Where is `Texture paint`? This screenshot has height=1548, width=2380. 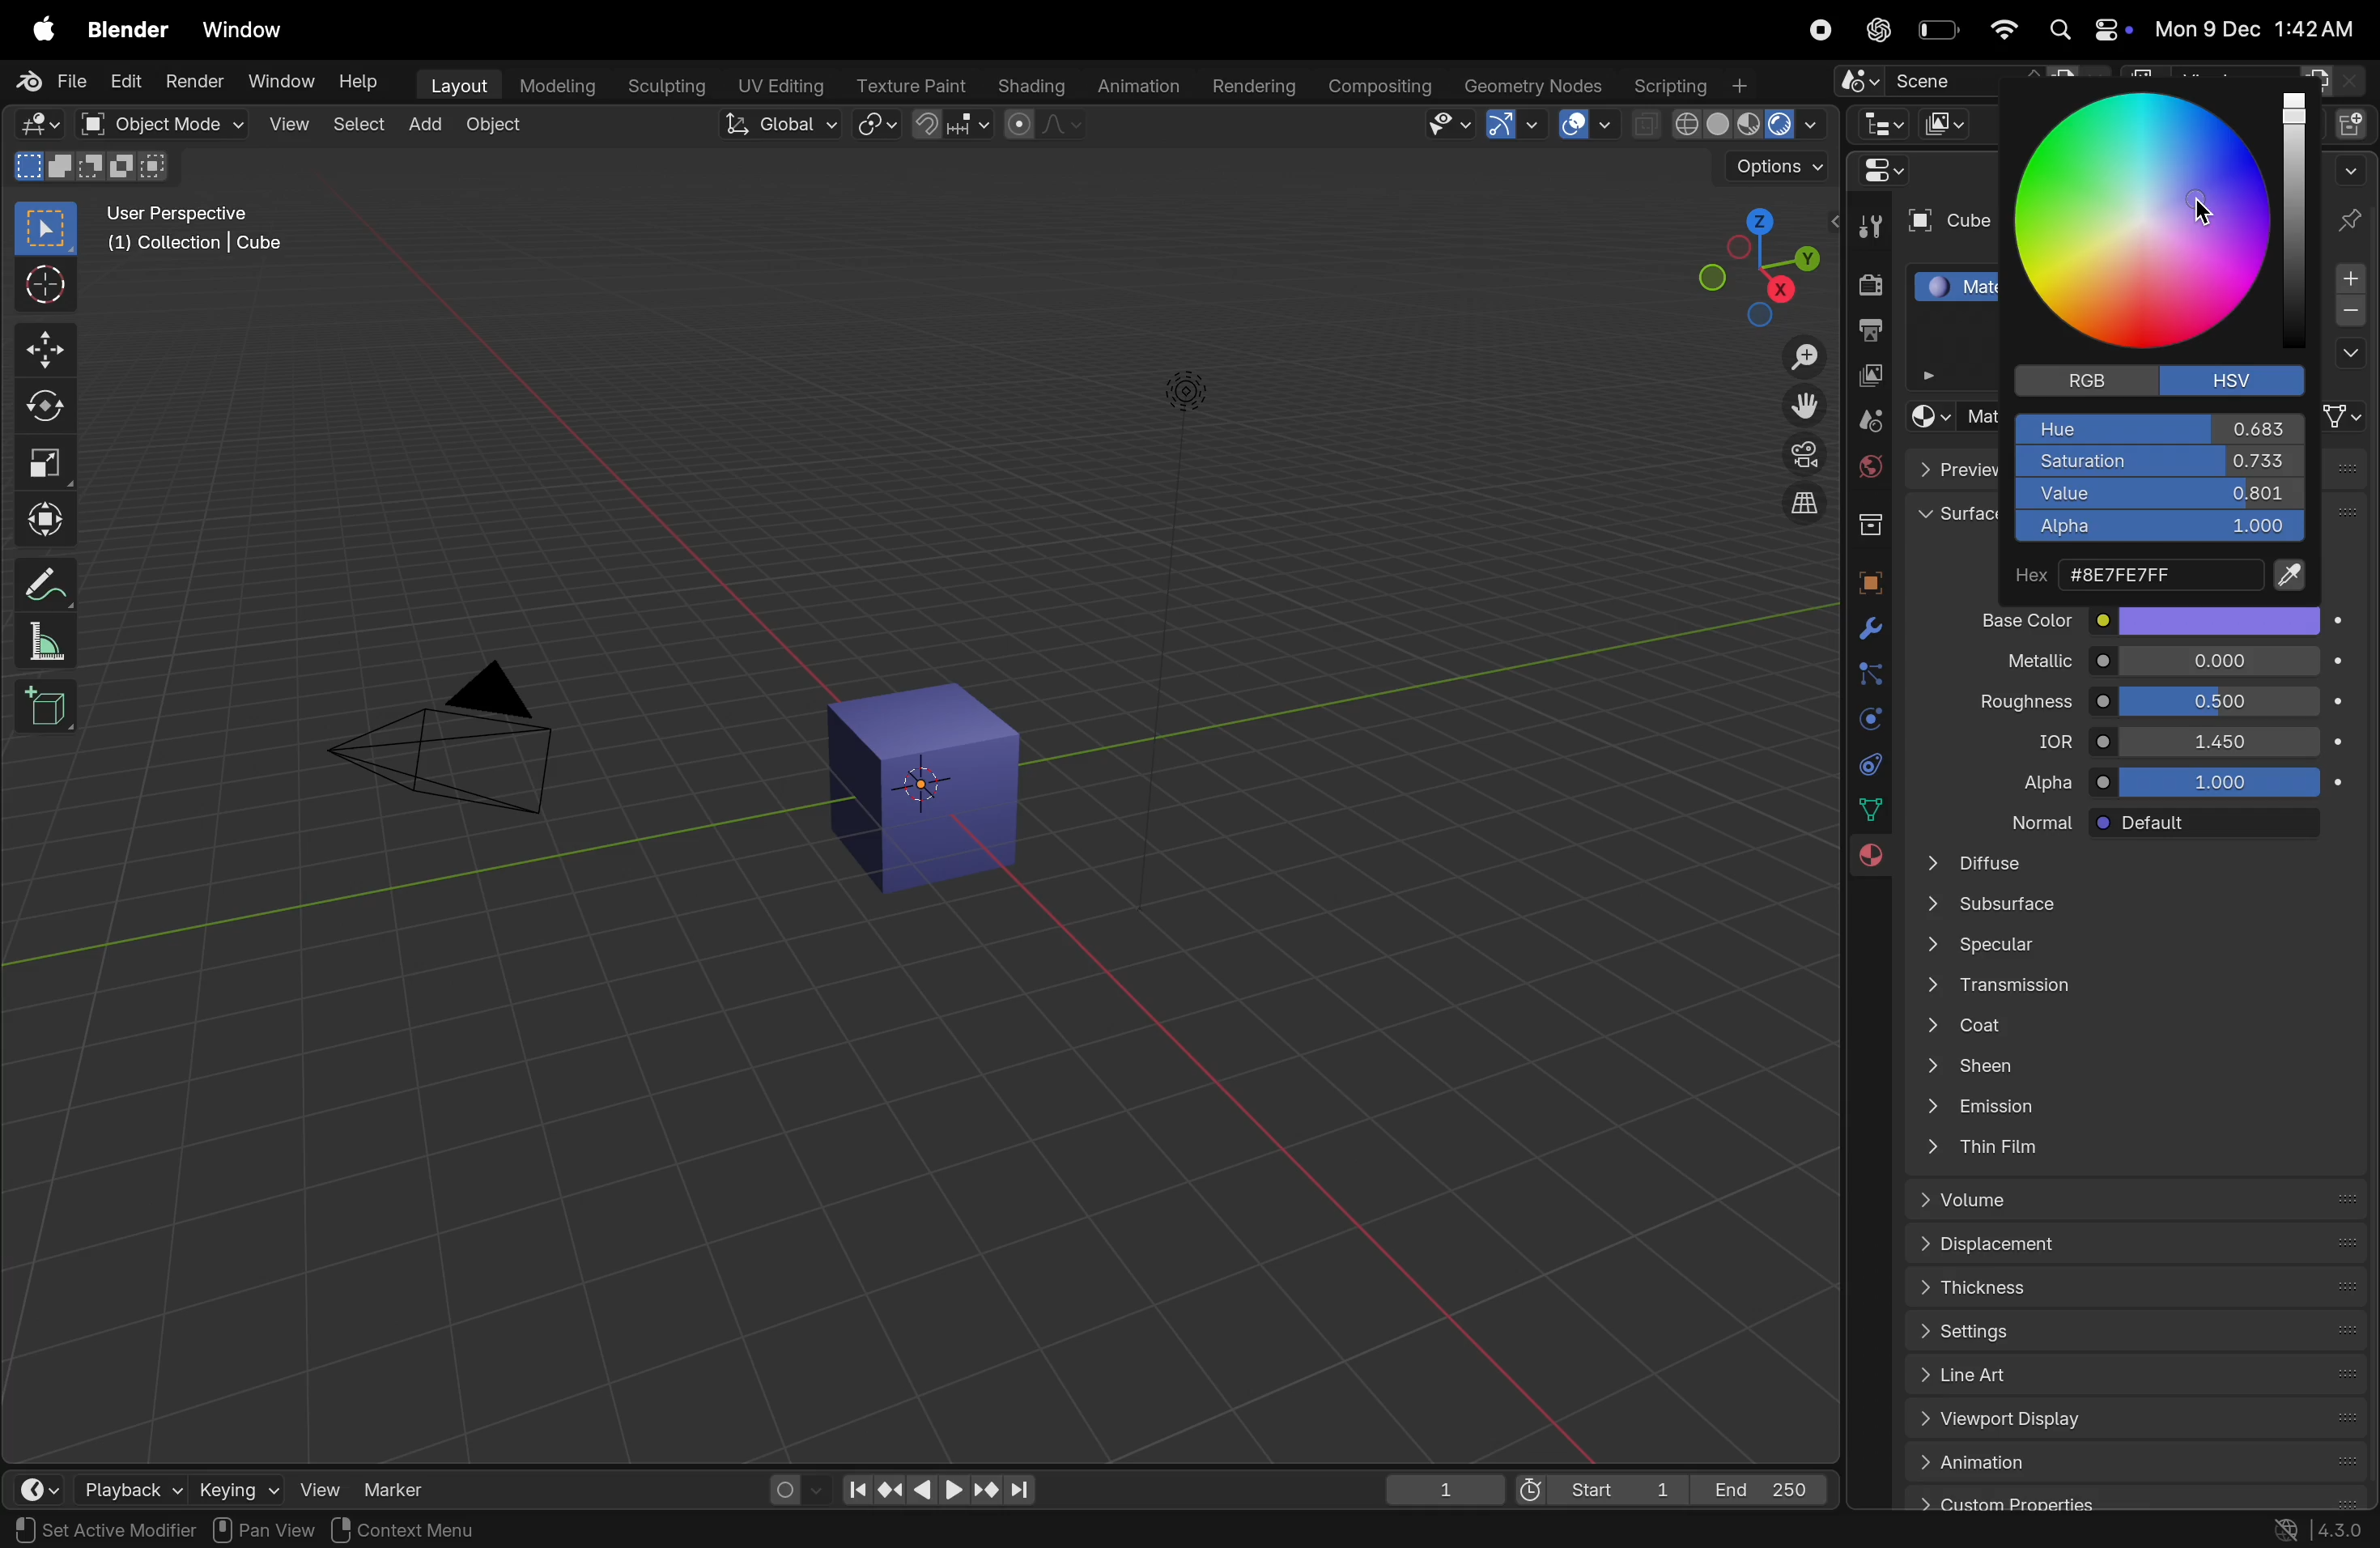
Texture paint is located at coordinates (915, 85).